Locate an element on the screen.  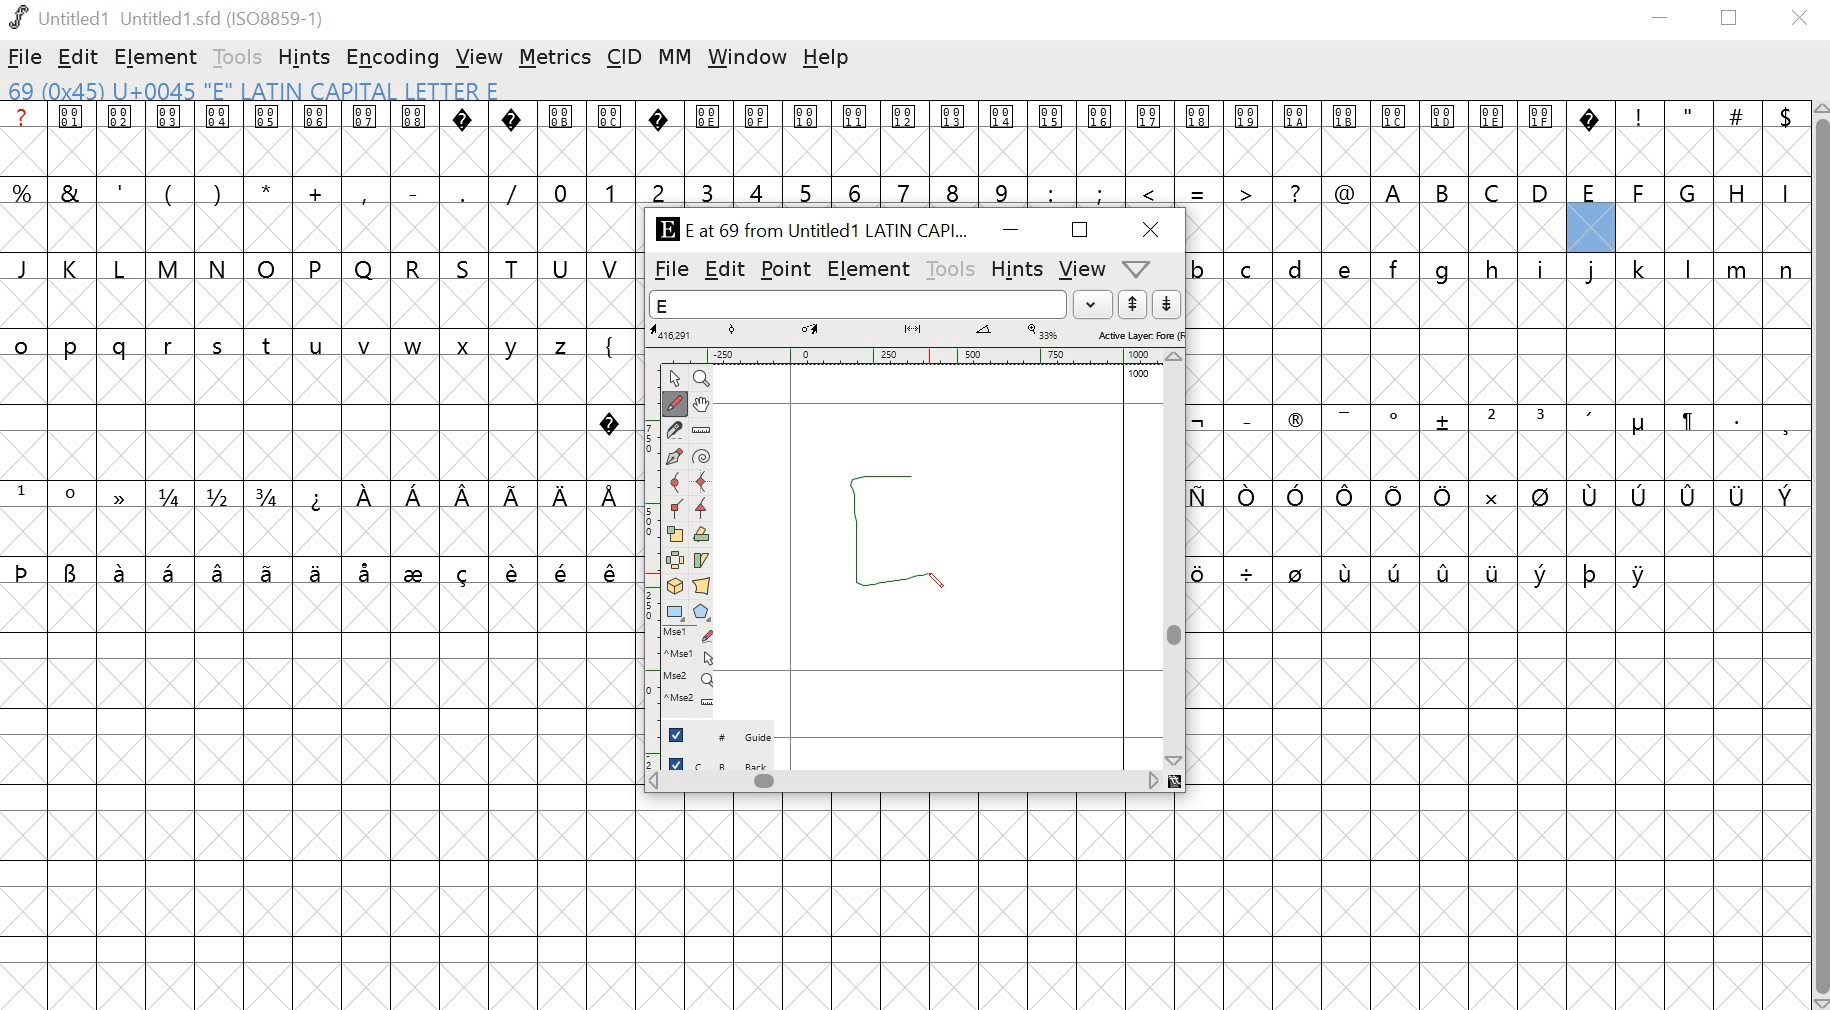
measurements is located at coordinates (916, 333).